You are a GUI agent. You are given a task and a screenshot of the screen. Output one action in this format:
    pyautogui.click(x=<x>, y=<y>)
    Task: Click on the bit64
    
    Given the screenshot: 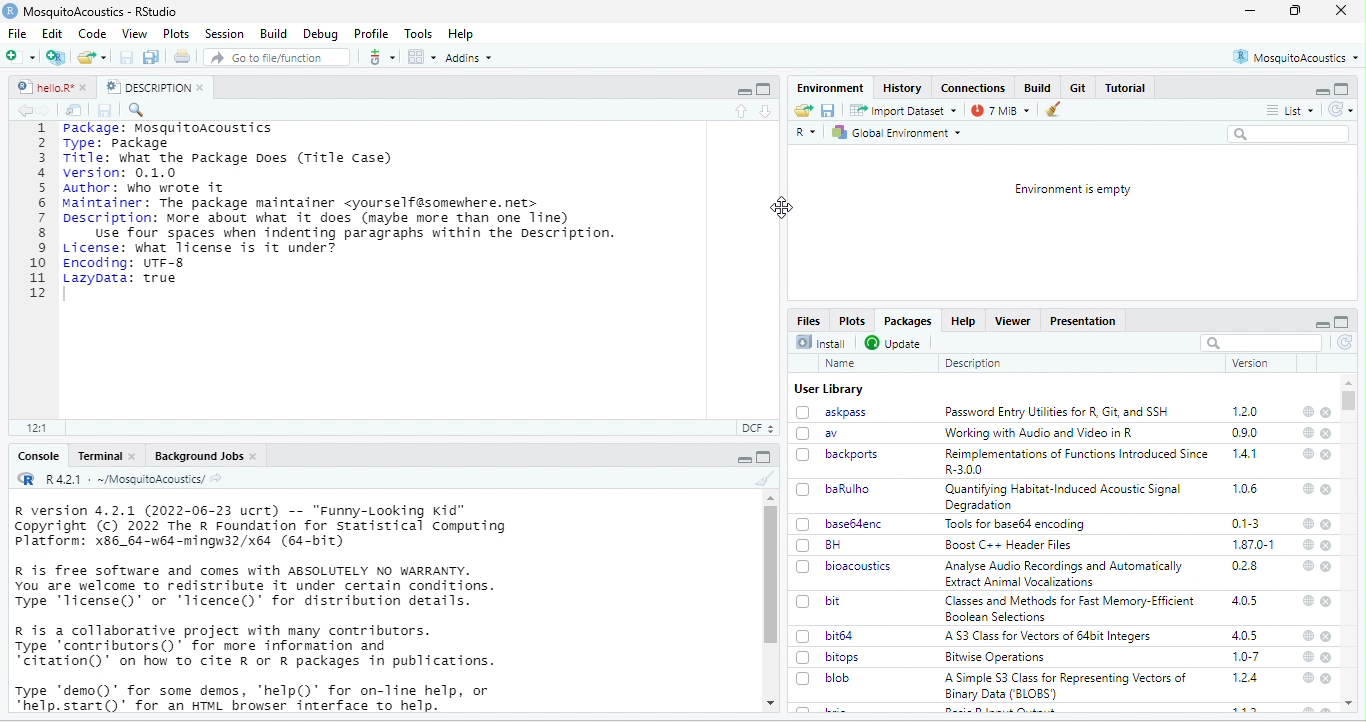 What is the action you would take?
    pyautogui.click(x=827, y=635)
    